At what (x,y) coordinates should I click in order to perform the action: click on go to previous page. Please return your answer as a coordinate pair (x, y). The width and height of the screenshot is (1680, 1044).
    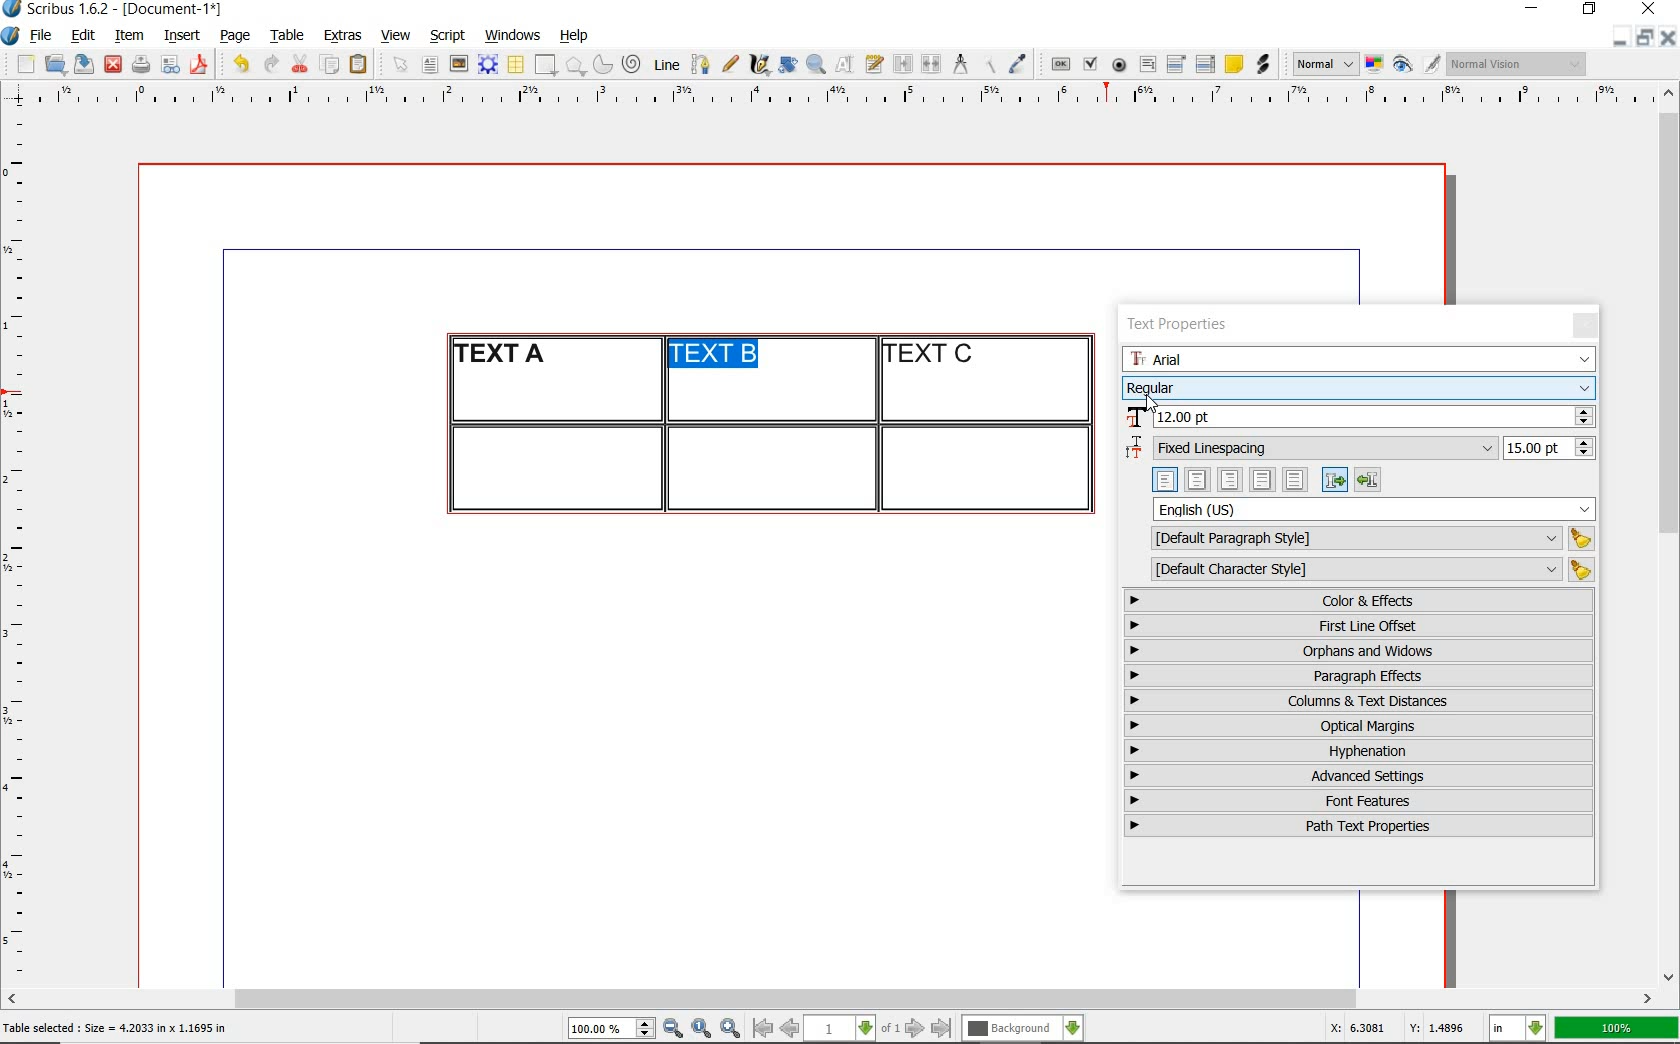
    Looking at the image, I should click on (789, 1029).